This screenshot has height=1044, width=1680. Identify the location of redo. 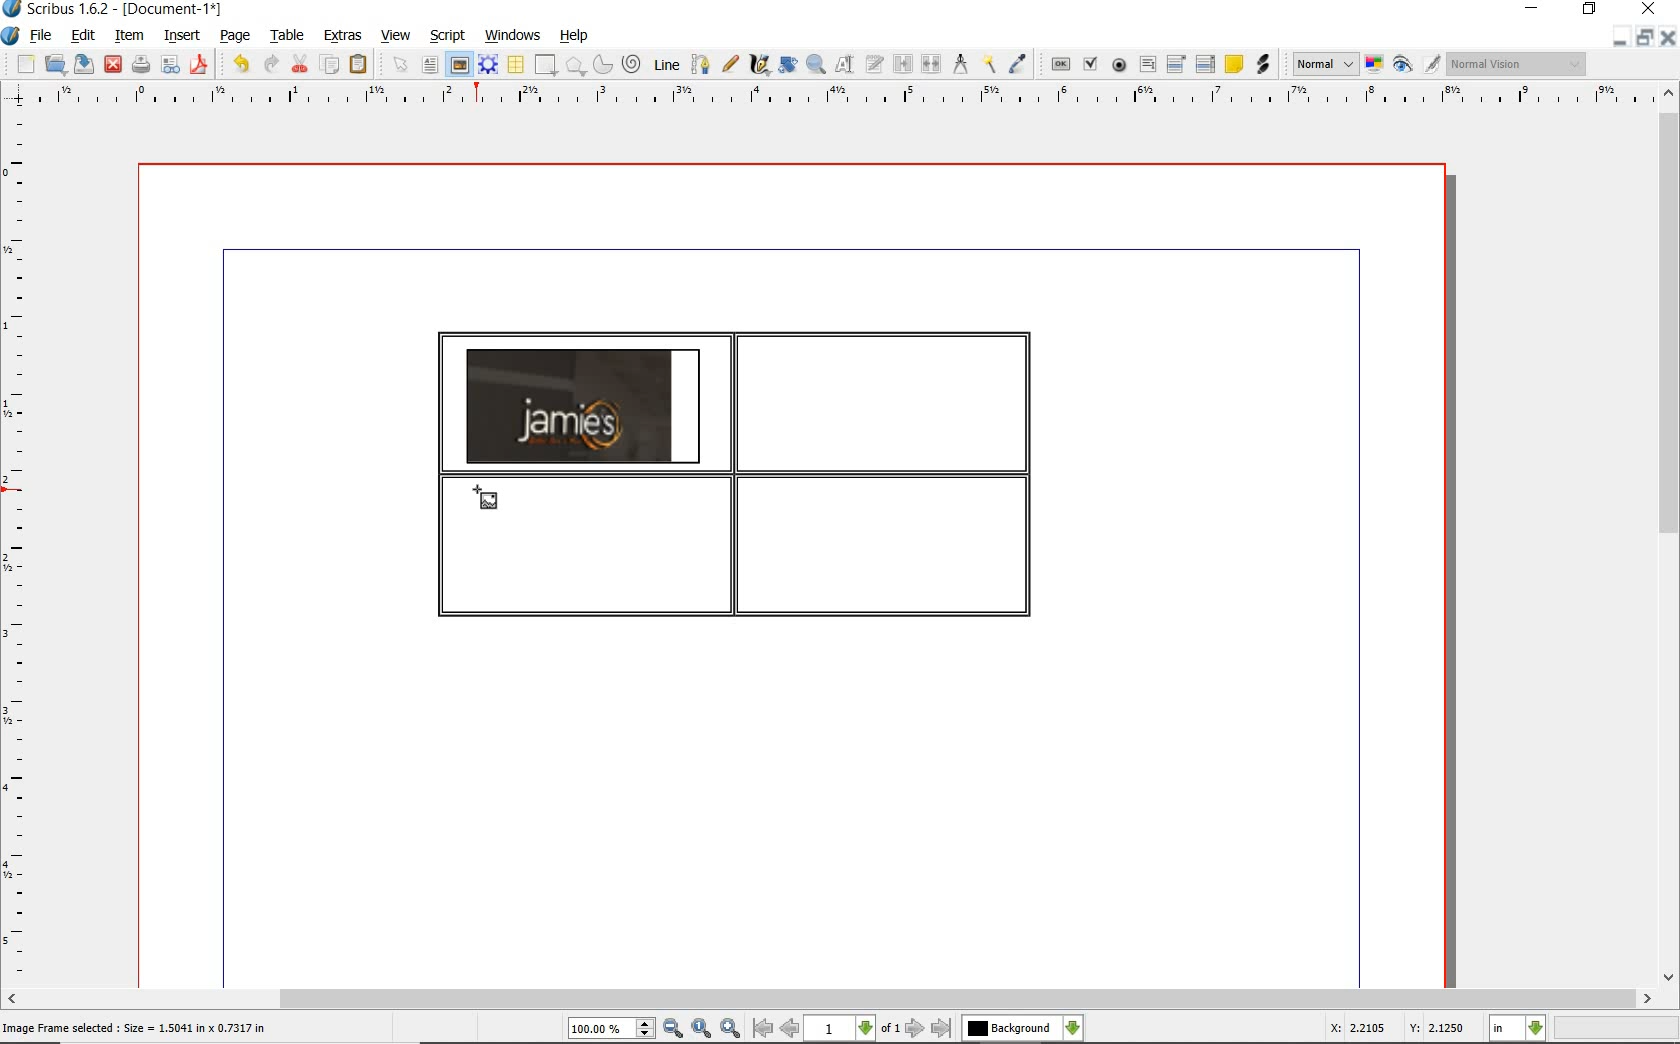
(270, 63).